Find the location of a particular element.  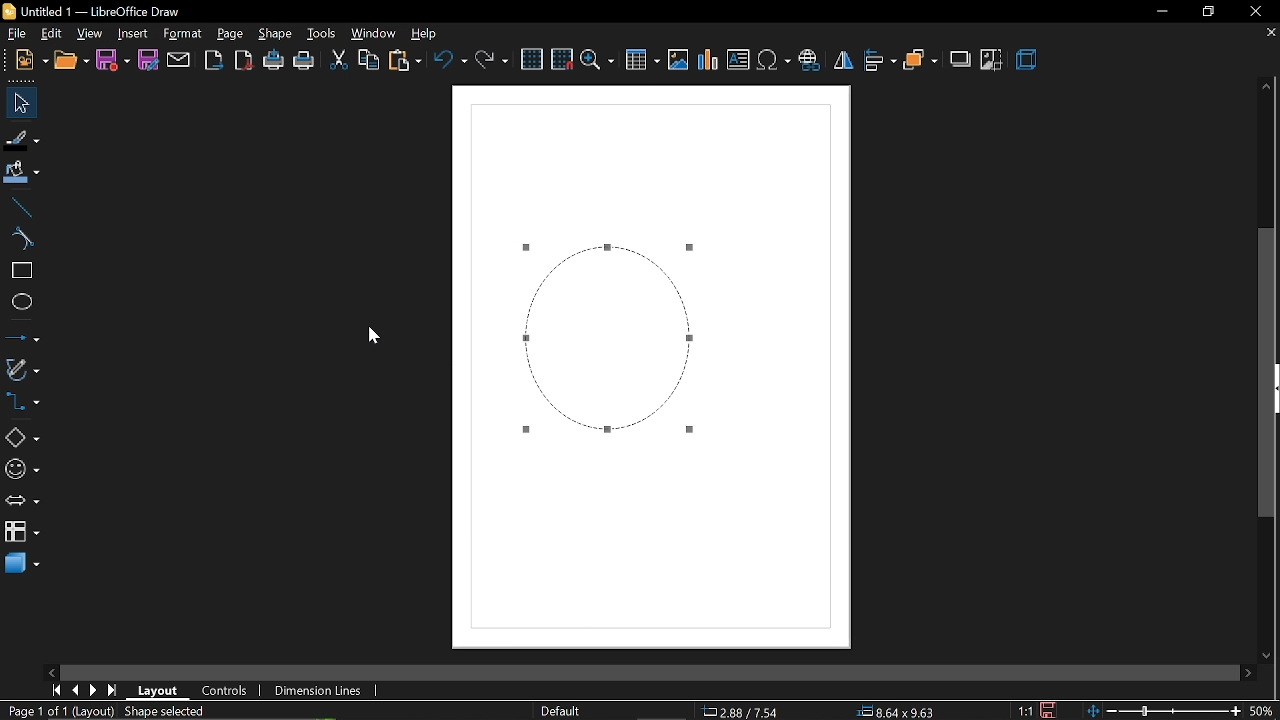

shapes is located at coordinates (21, 436).